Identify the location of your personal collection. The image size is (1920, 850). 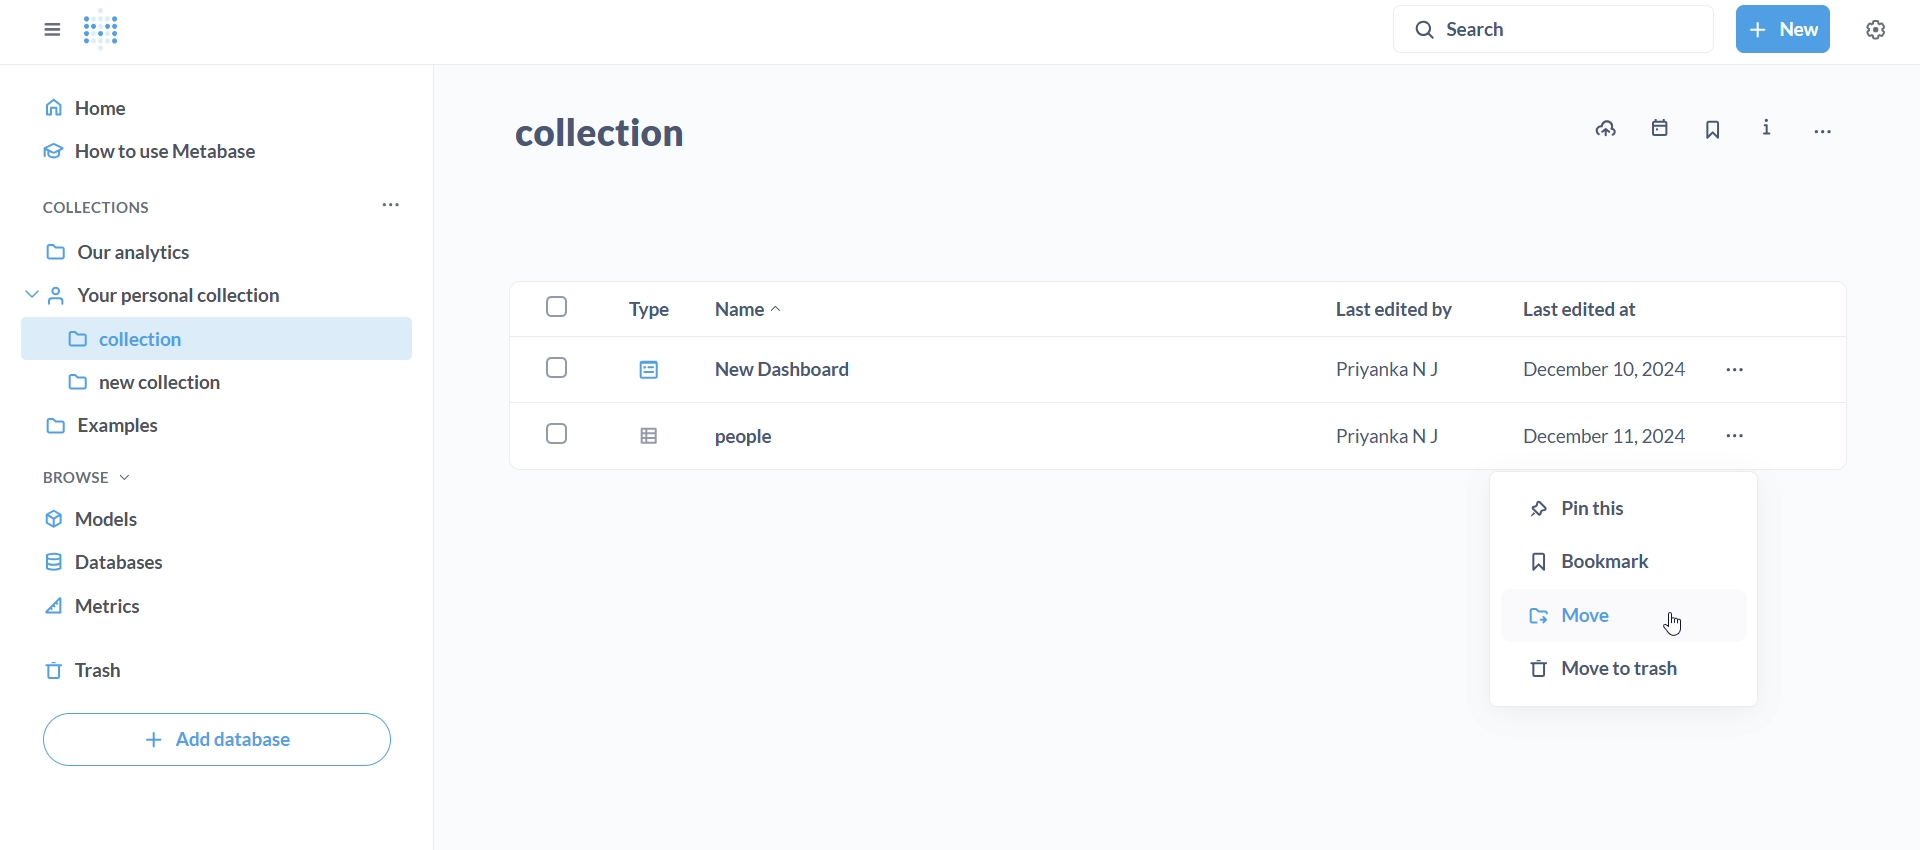
(220, 296).